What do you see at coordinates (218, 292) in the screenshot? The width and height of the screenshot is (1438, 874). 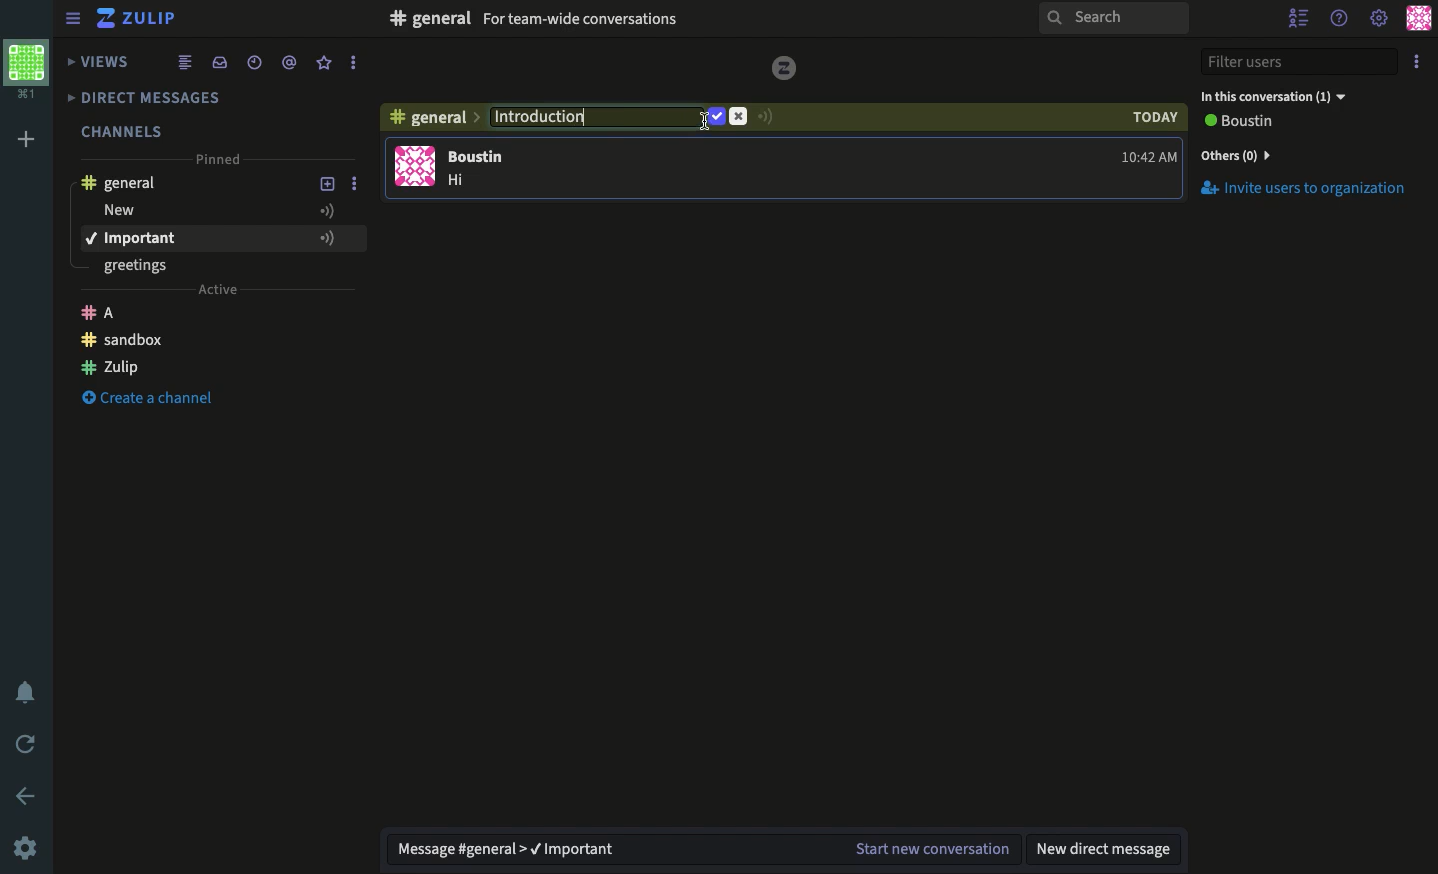 I see `Active` at bounding box center [218, 292].